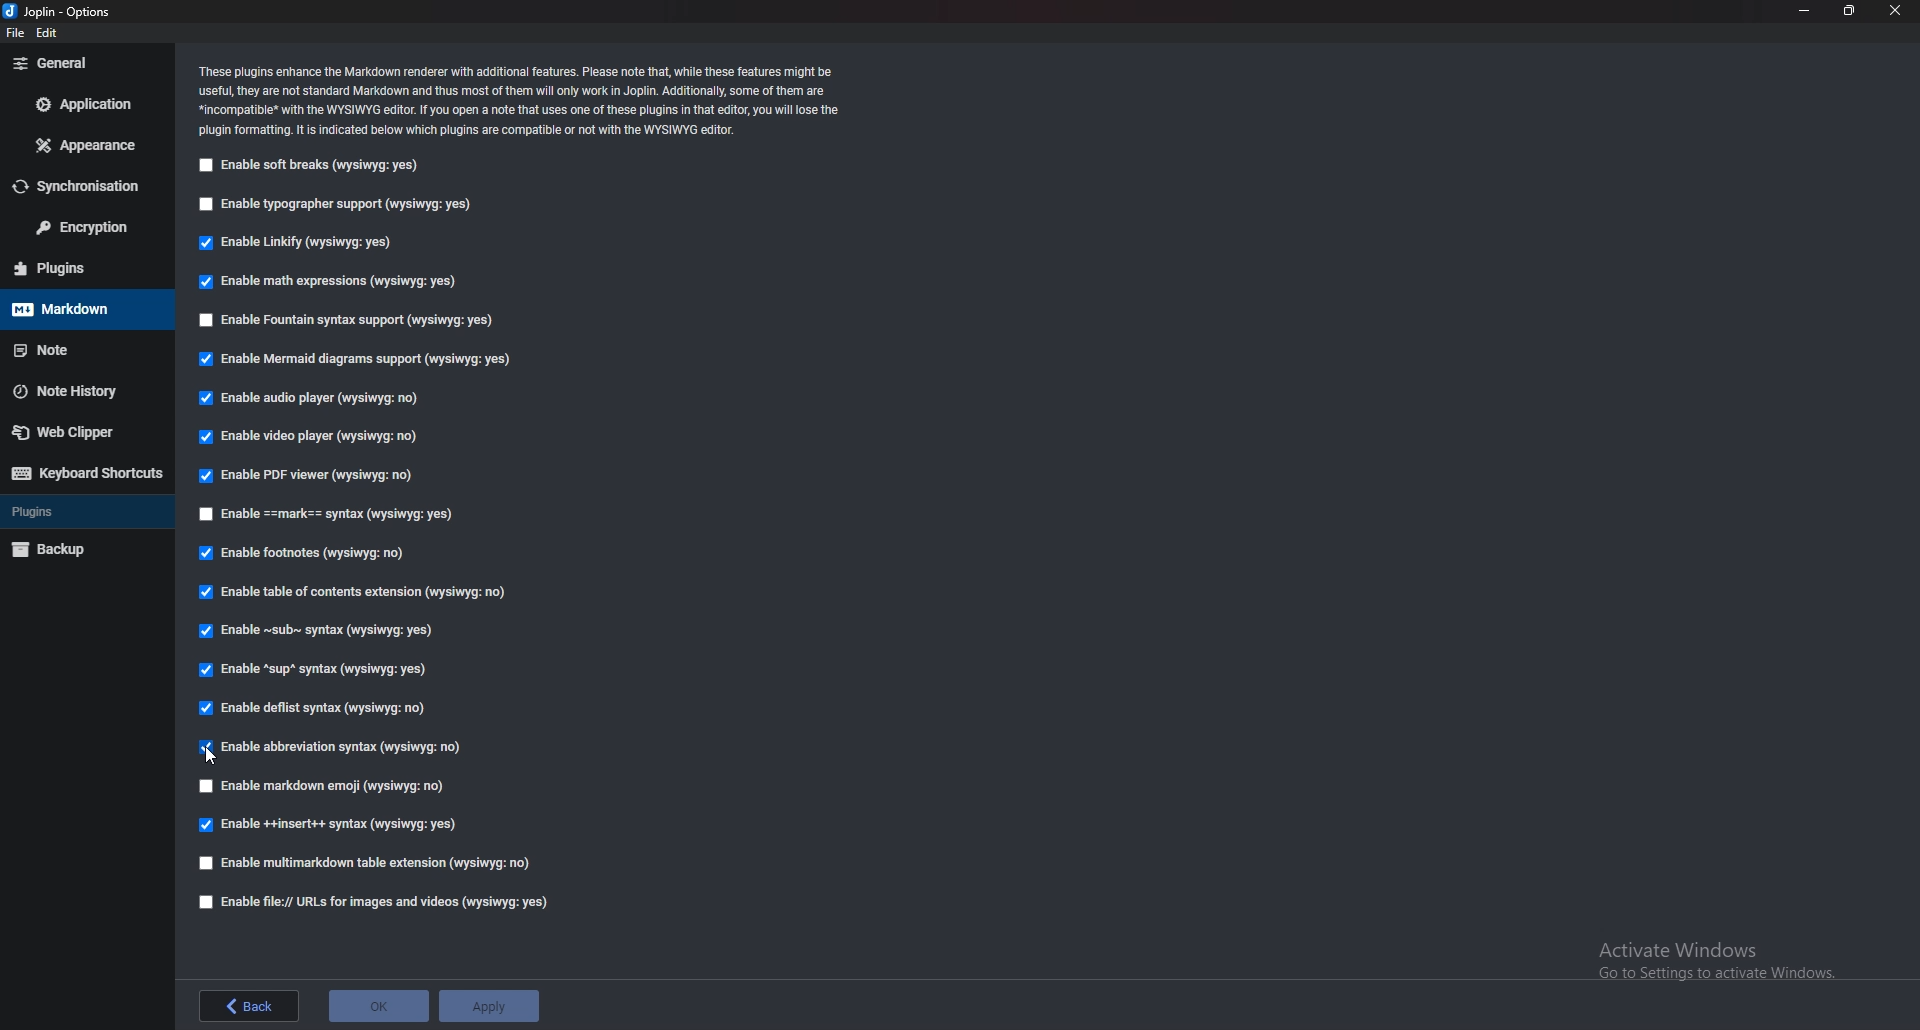 The width and height of the screenshot is (1920, 1030). What do you see at coordinates (346, 206) in the screenshot?
I see `Enable typographer support` at bounding box center [346, 206].